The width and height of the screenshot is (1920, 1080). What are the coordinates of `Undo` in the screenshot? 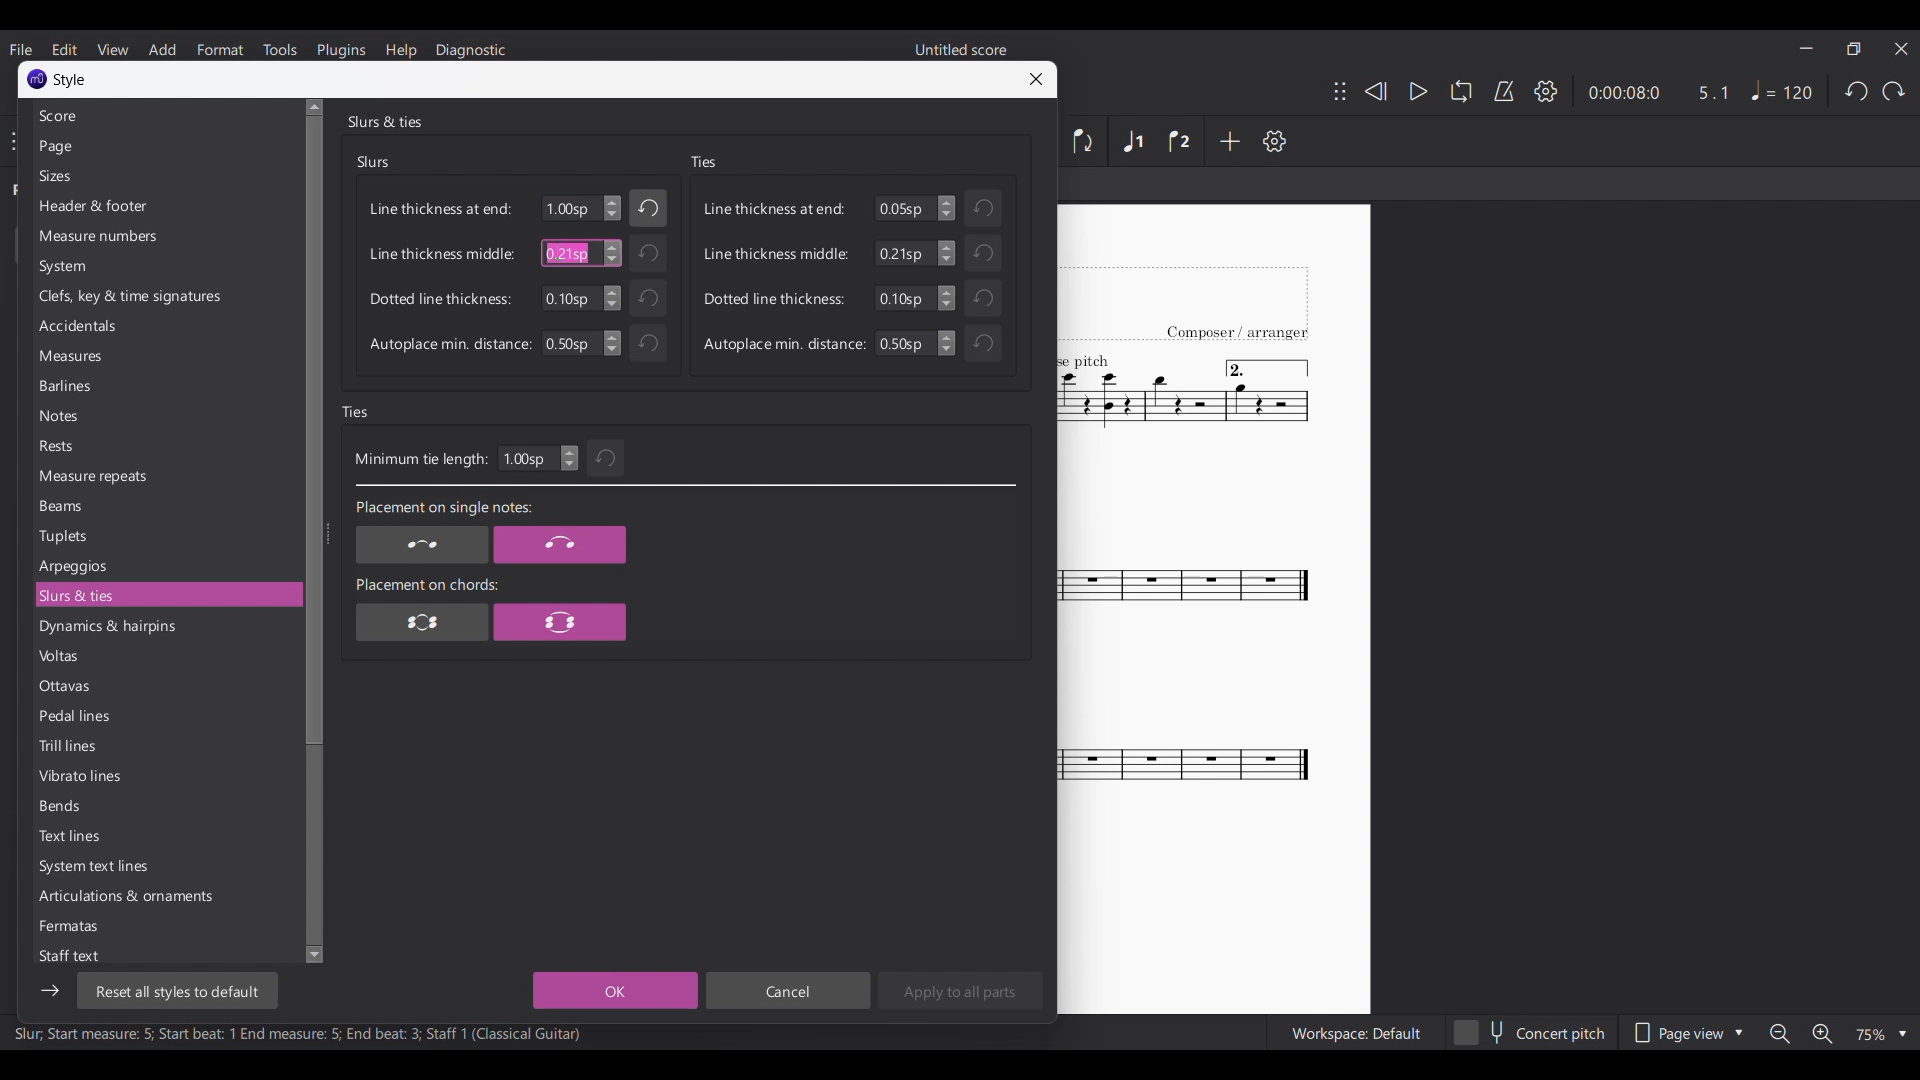 It's located at (983, 298).